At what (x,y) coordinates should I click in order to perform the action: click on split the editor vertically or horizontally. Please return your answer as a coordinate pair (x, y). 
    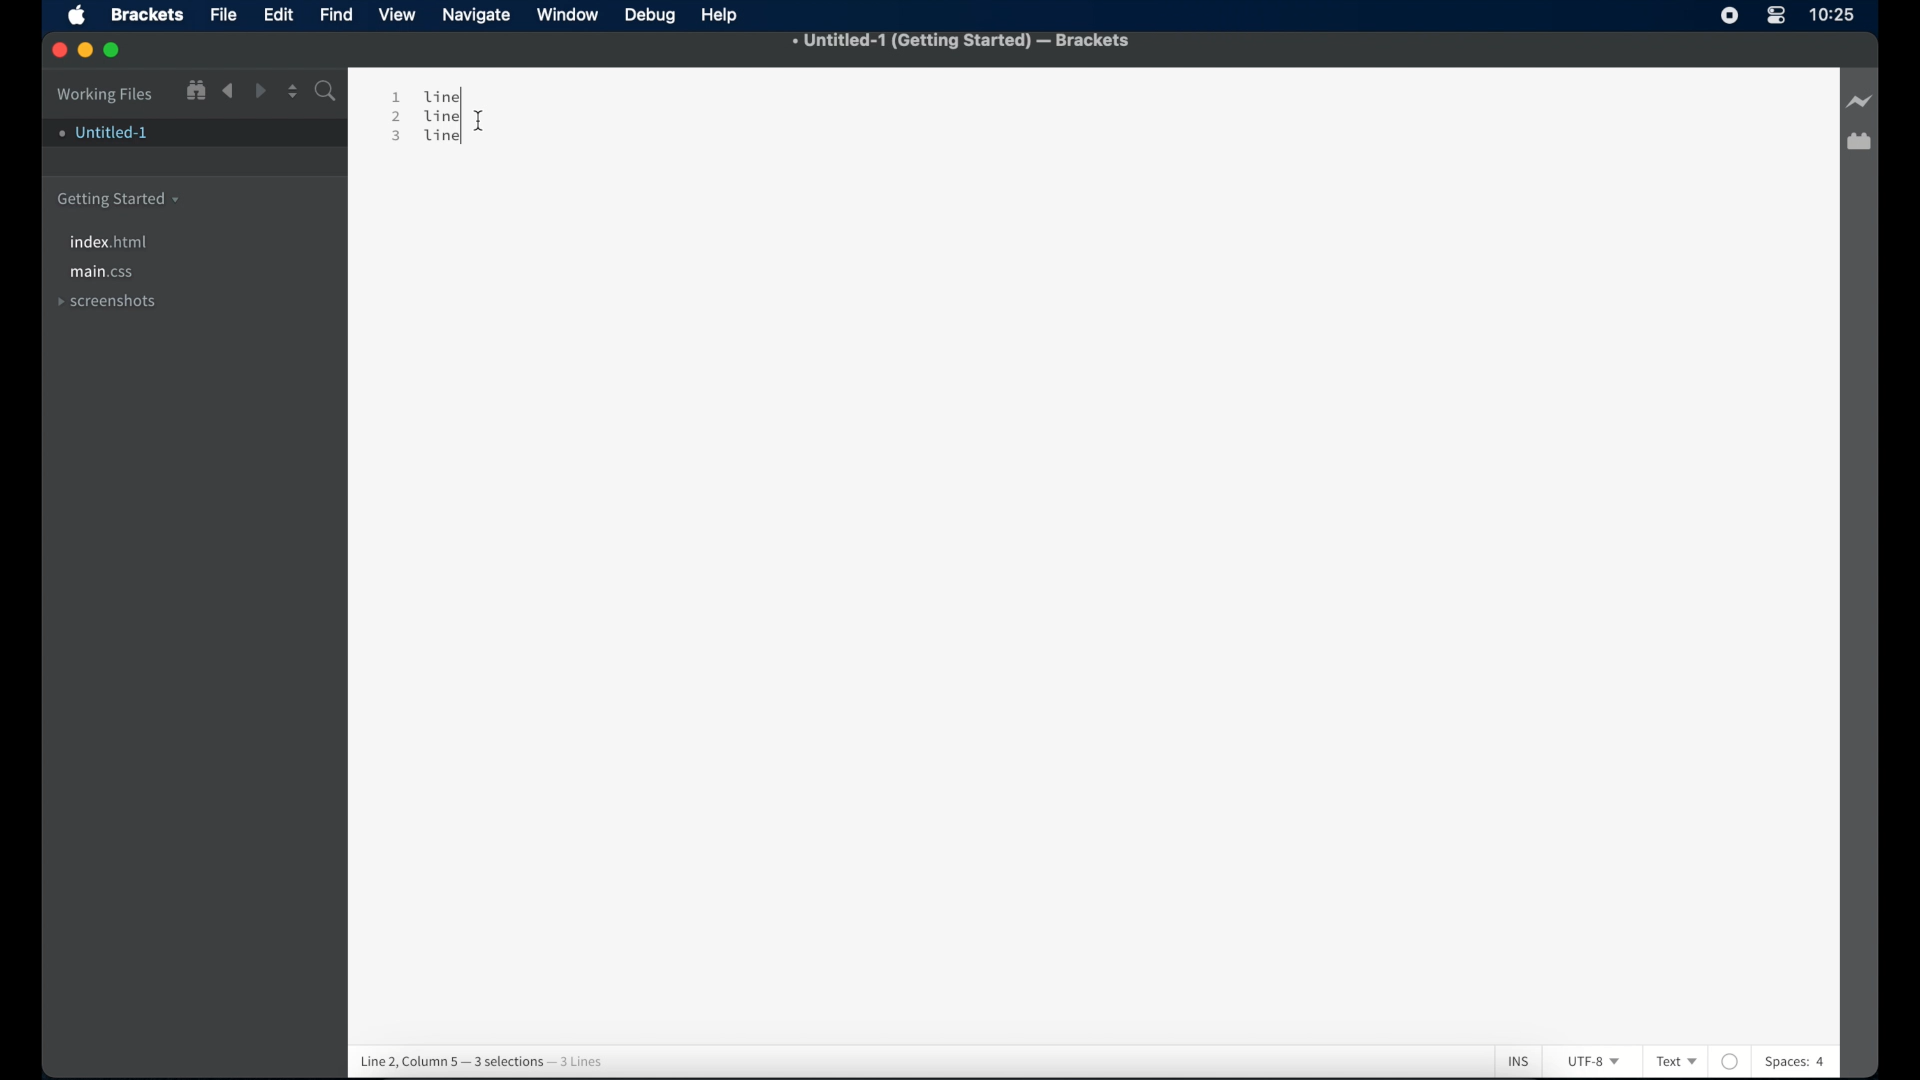
    Looking at the image, I should click on (293, 92).